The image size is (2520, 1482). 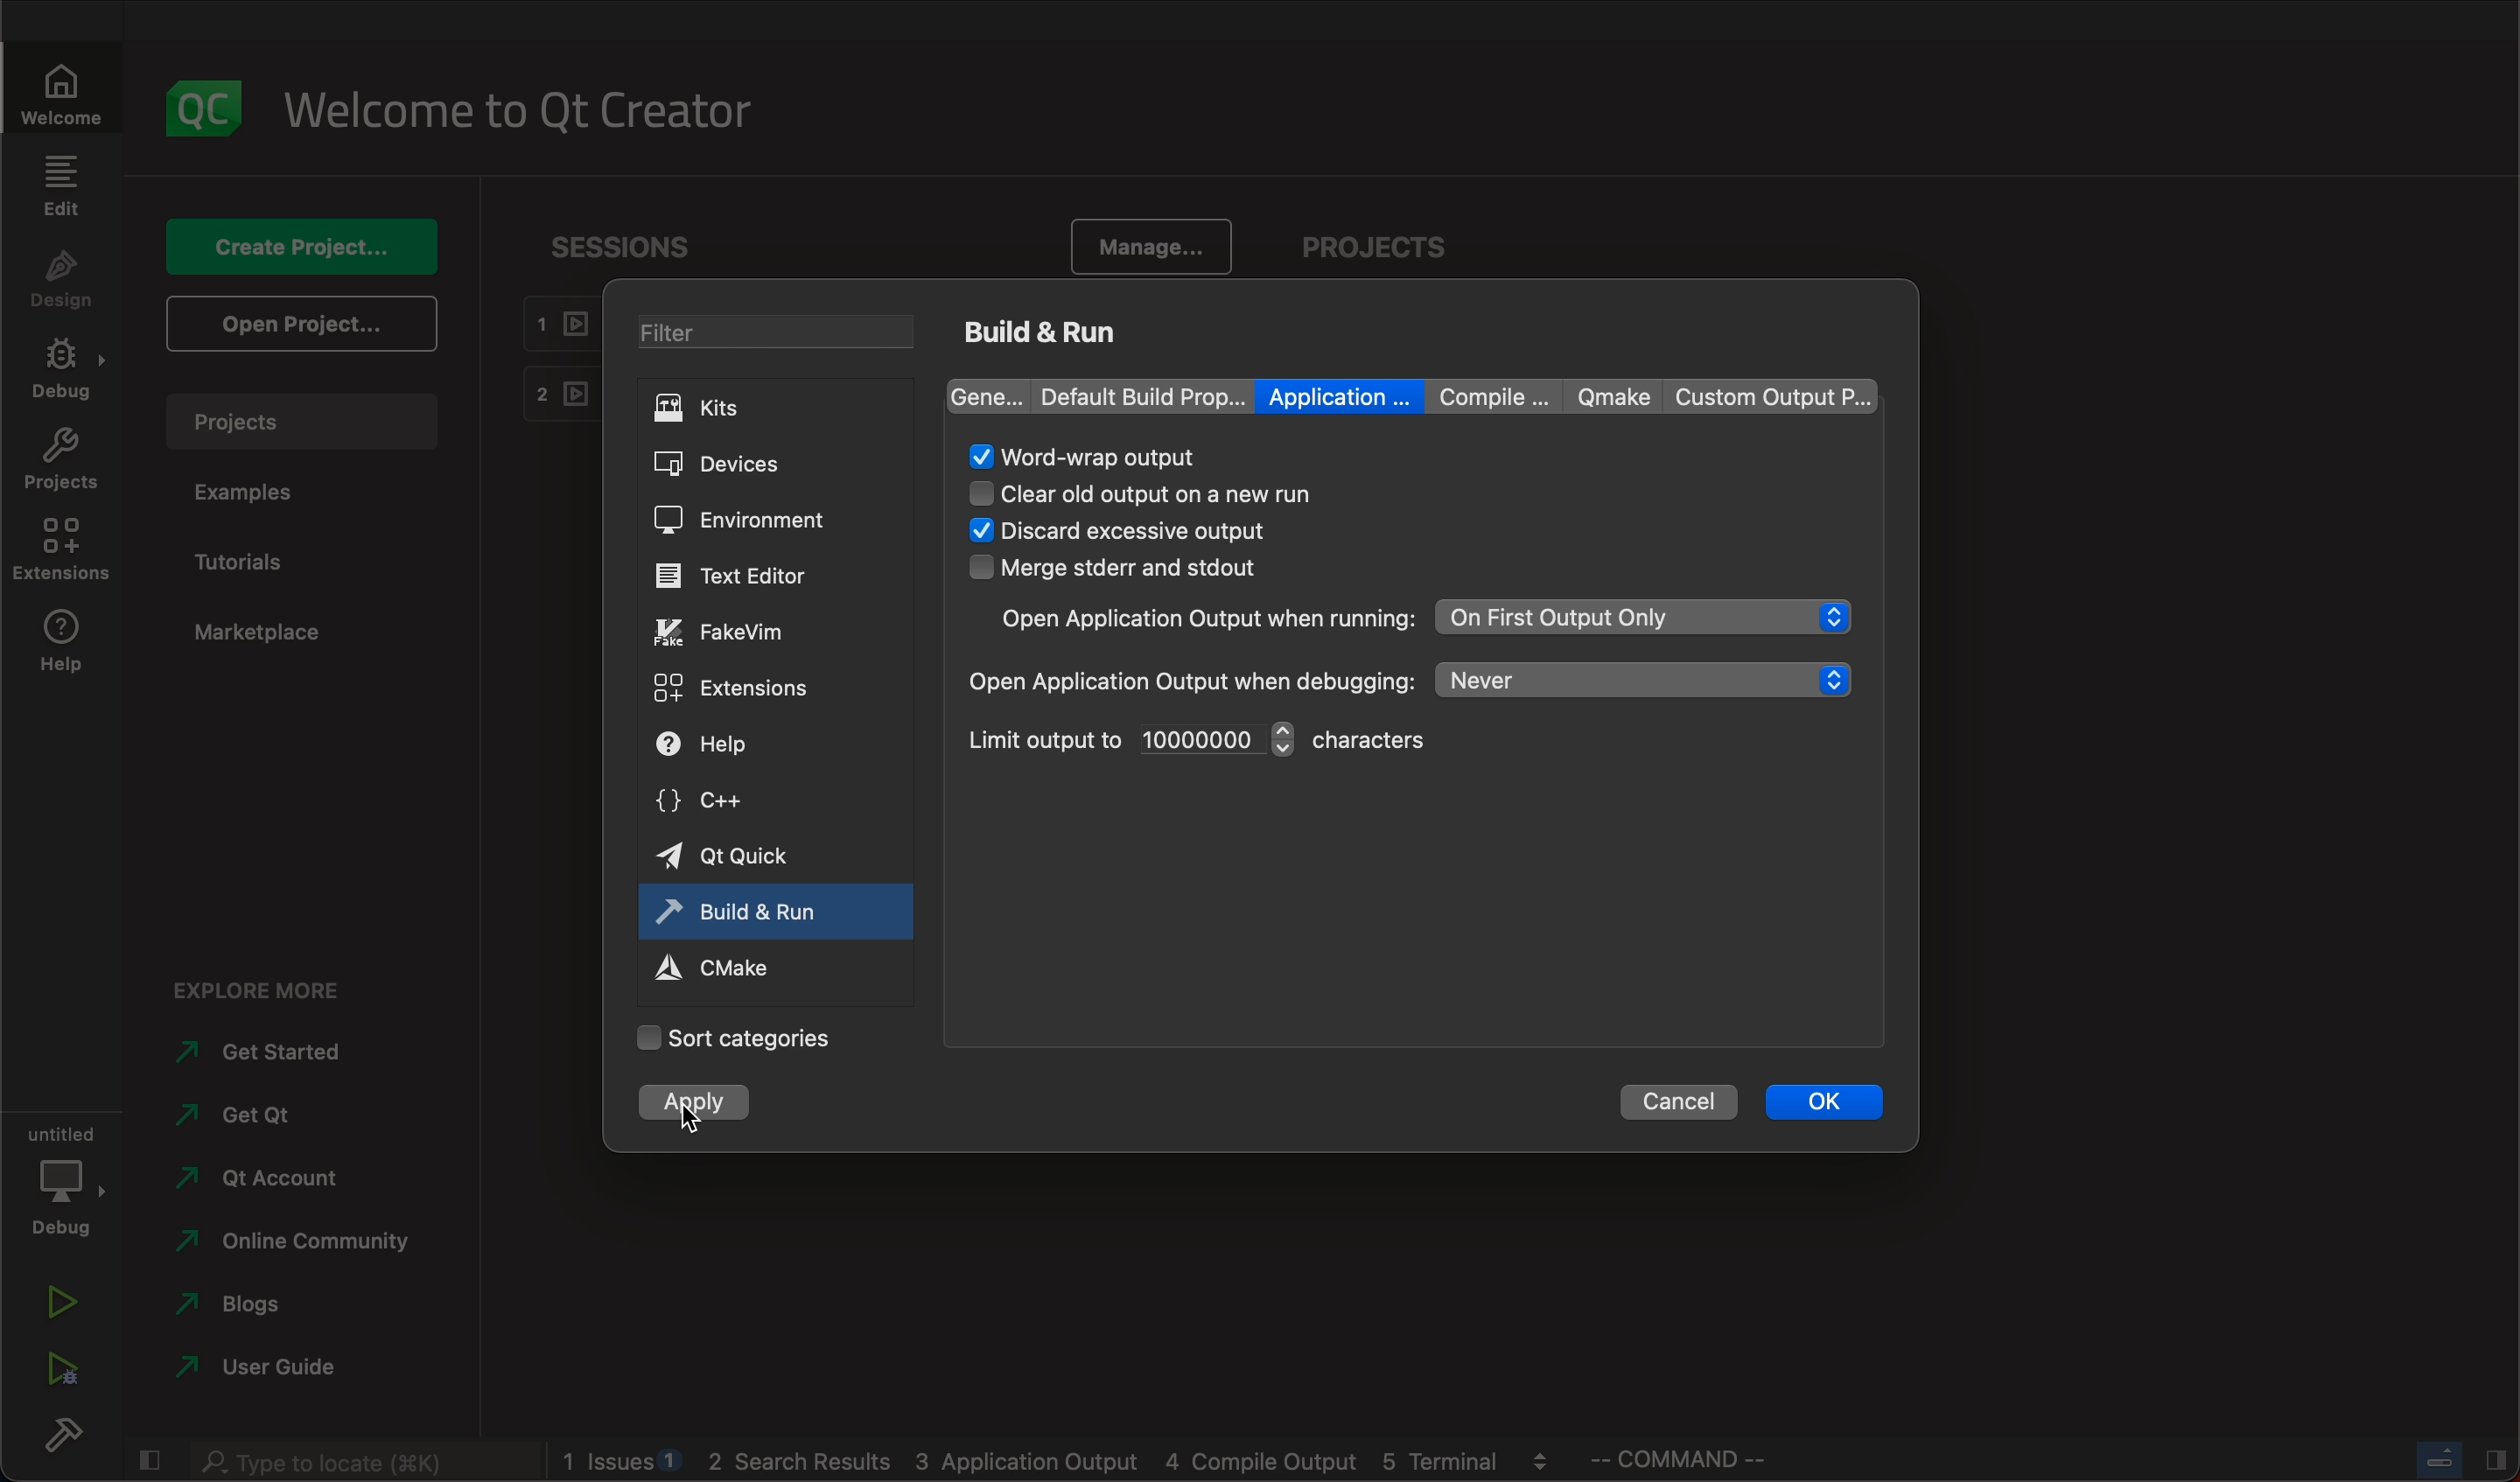 I want to click on extensions, so click(x=755, y=687).